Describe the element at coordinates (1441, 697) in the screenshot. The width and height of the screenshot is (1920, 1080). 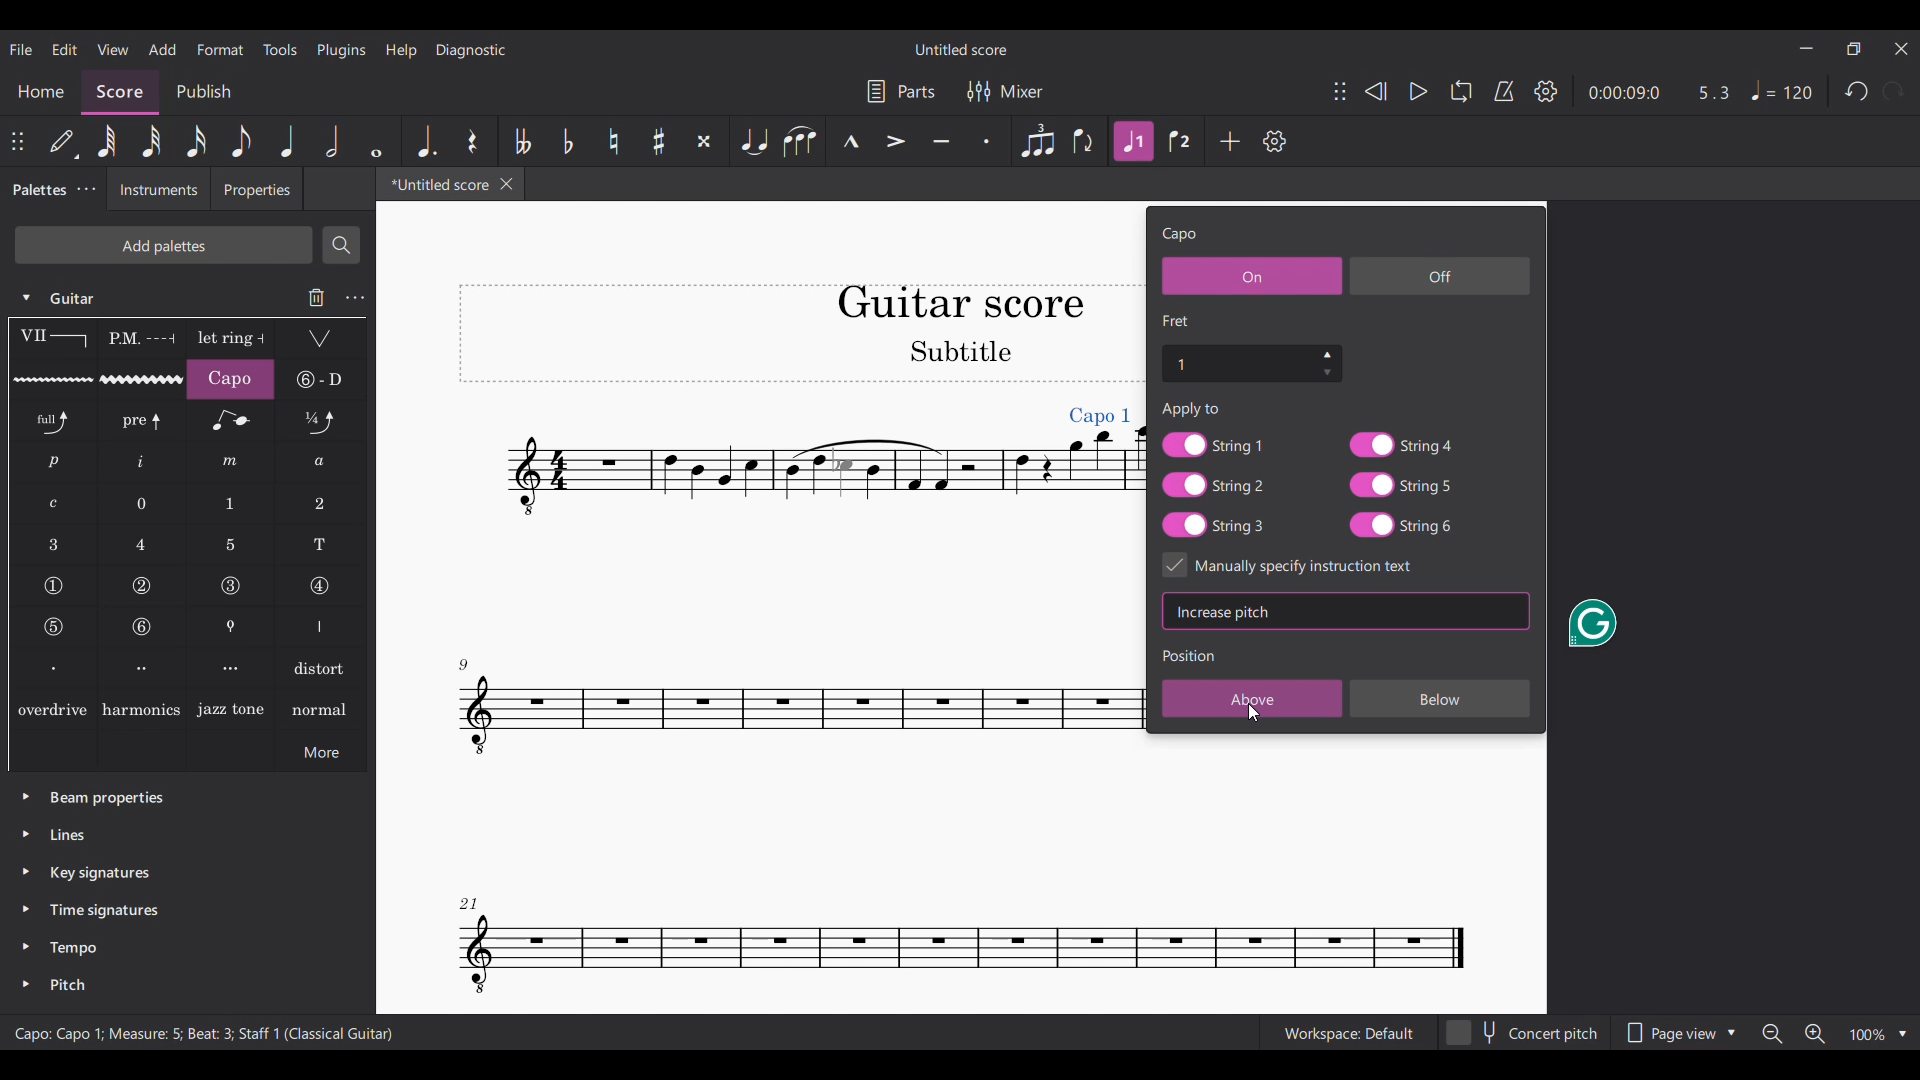
I see `Below` at that location.